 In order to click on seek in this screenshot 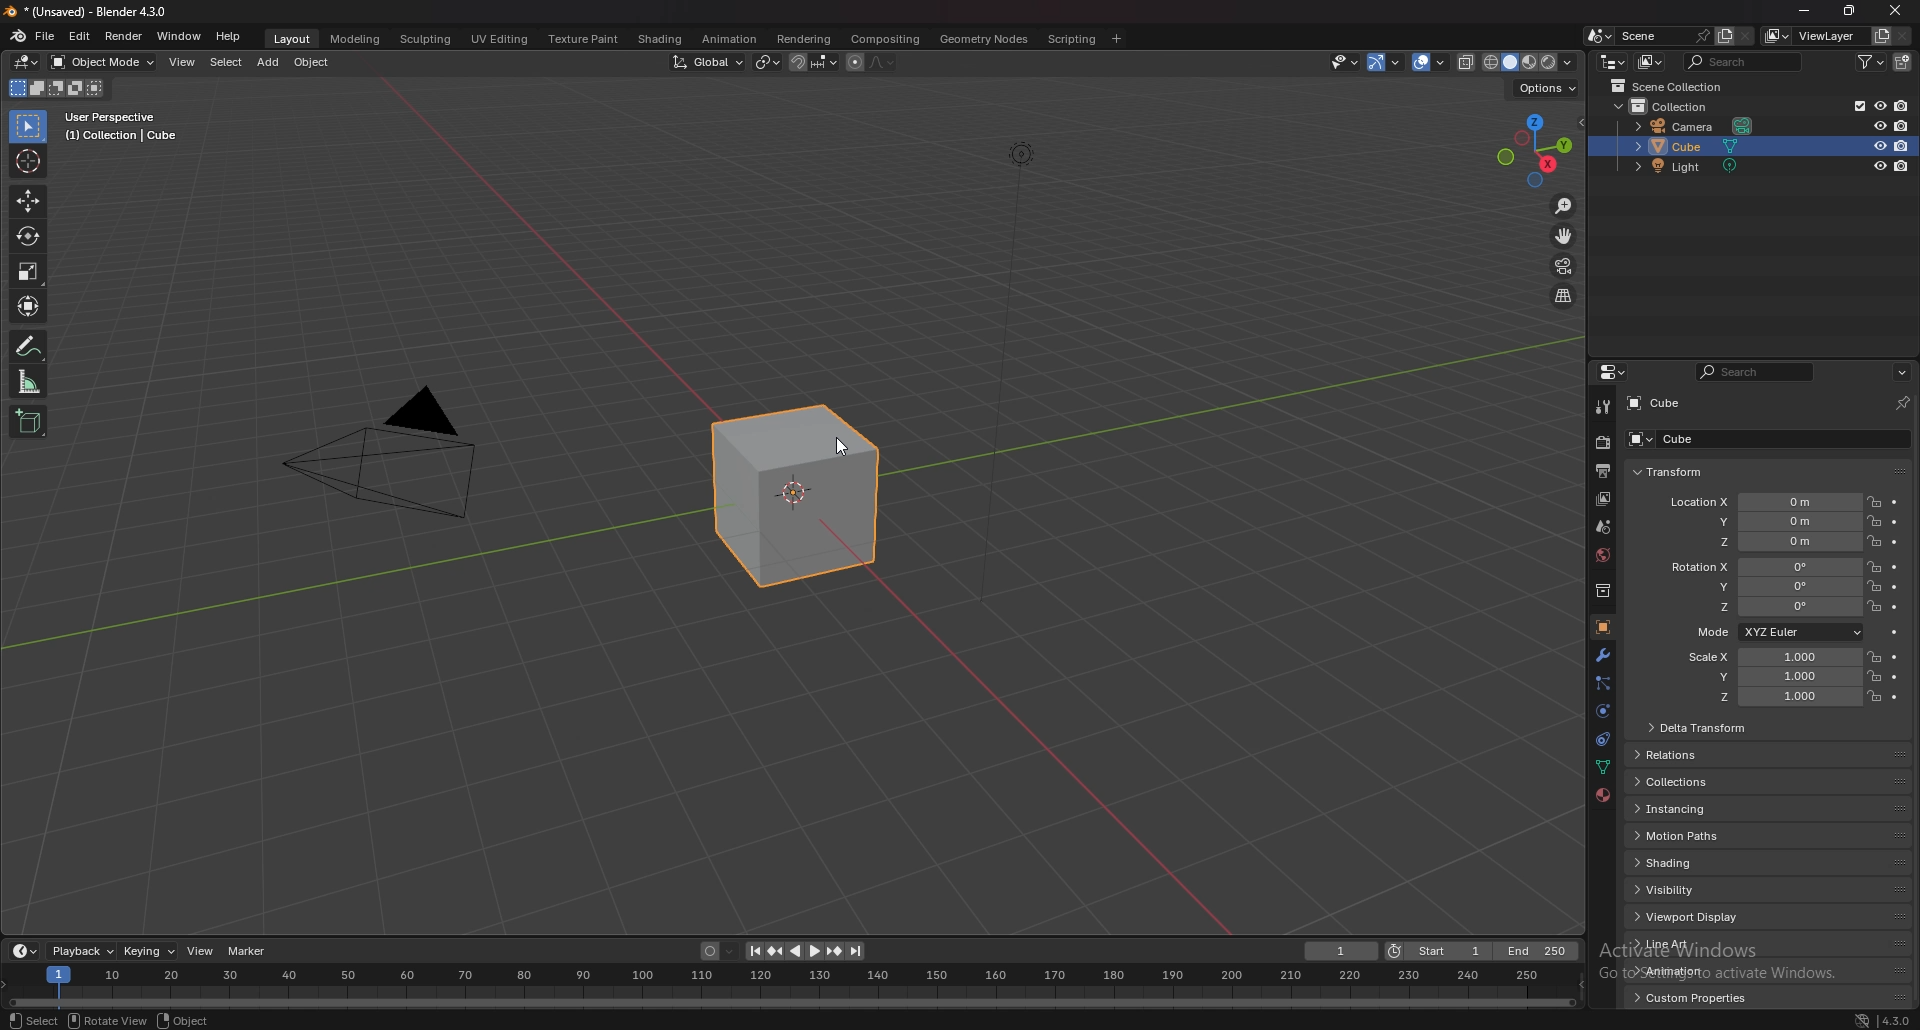, I will do `click(788, 987)`.